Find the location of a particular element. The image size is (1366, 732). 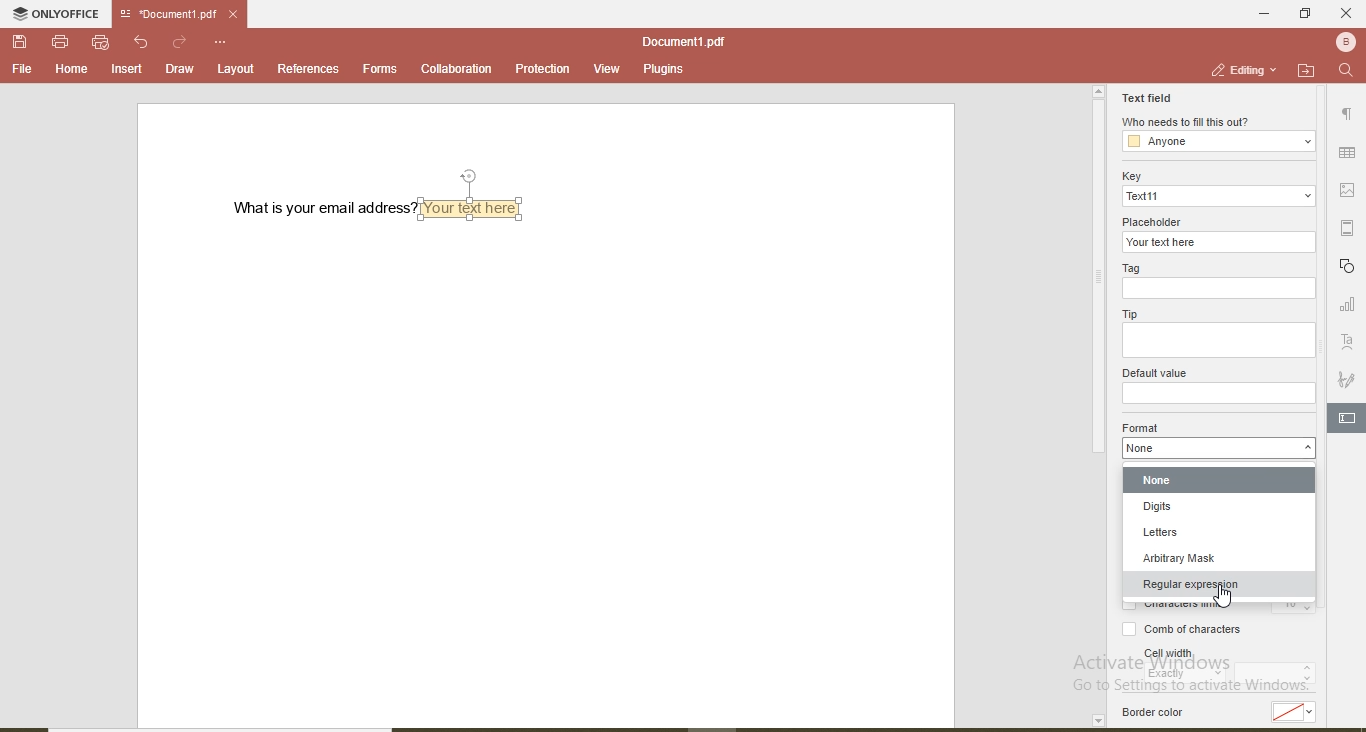

home is located at coordinates (68, 69).